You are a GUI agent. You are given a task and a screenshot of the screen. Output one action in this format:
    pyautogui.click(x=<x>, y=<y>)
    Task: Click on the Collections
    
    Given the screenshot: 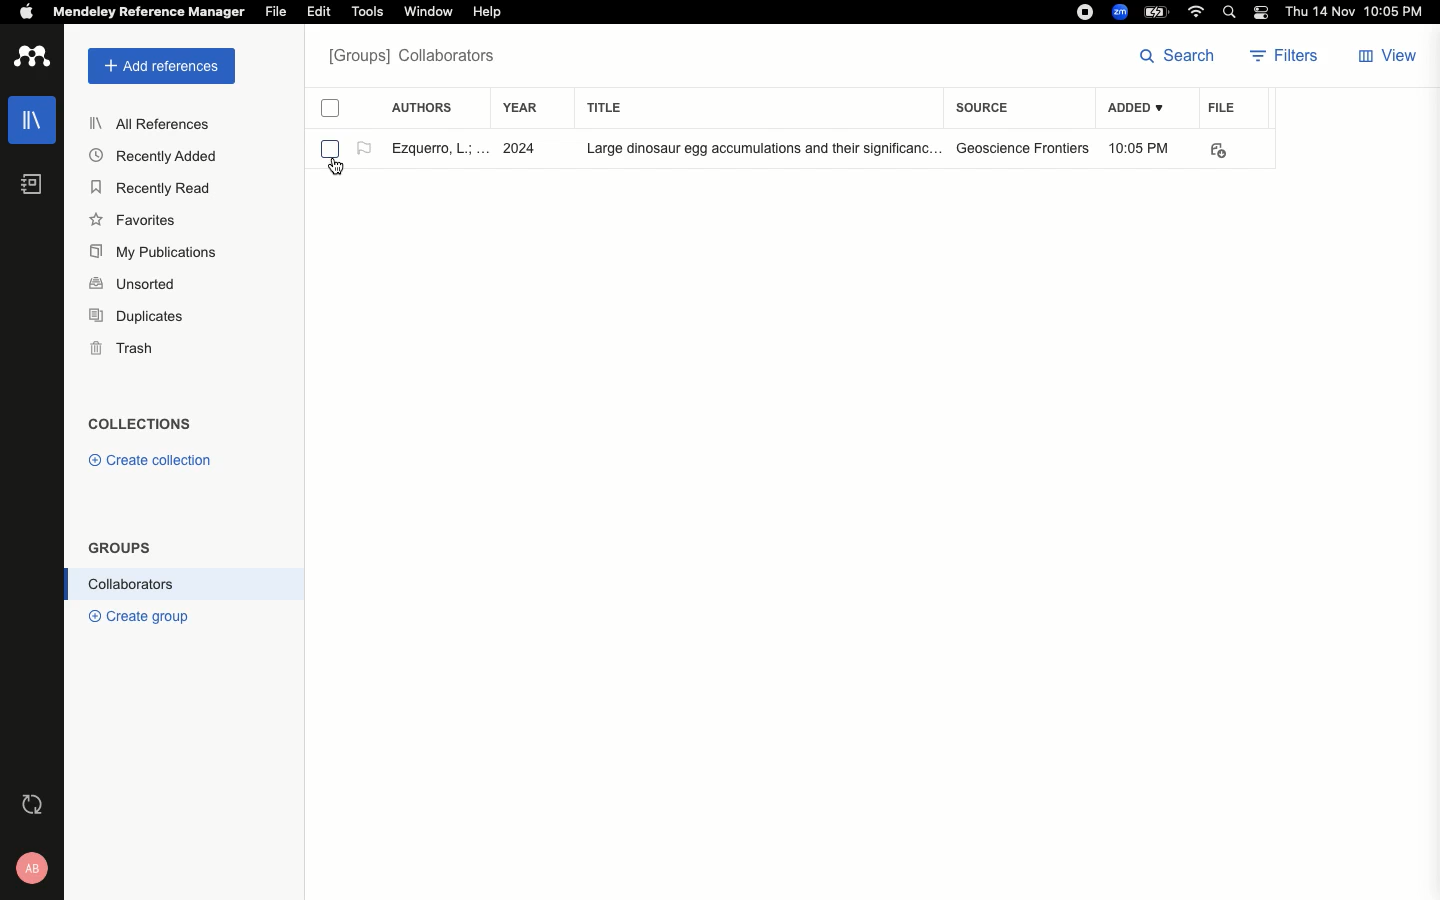 What is the action you would take?
    pyautogui.click(x=146, y=426)
    